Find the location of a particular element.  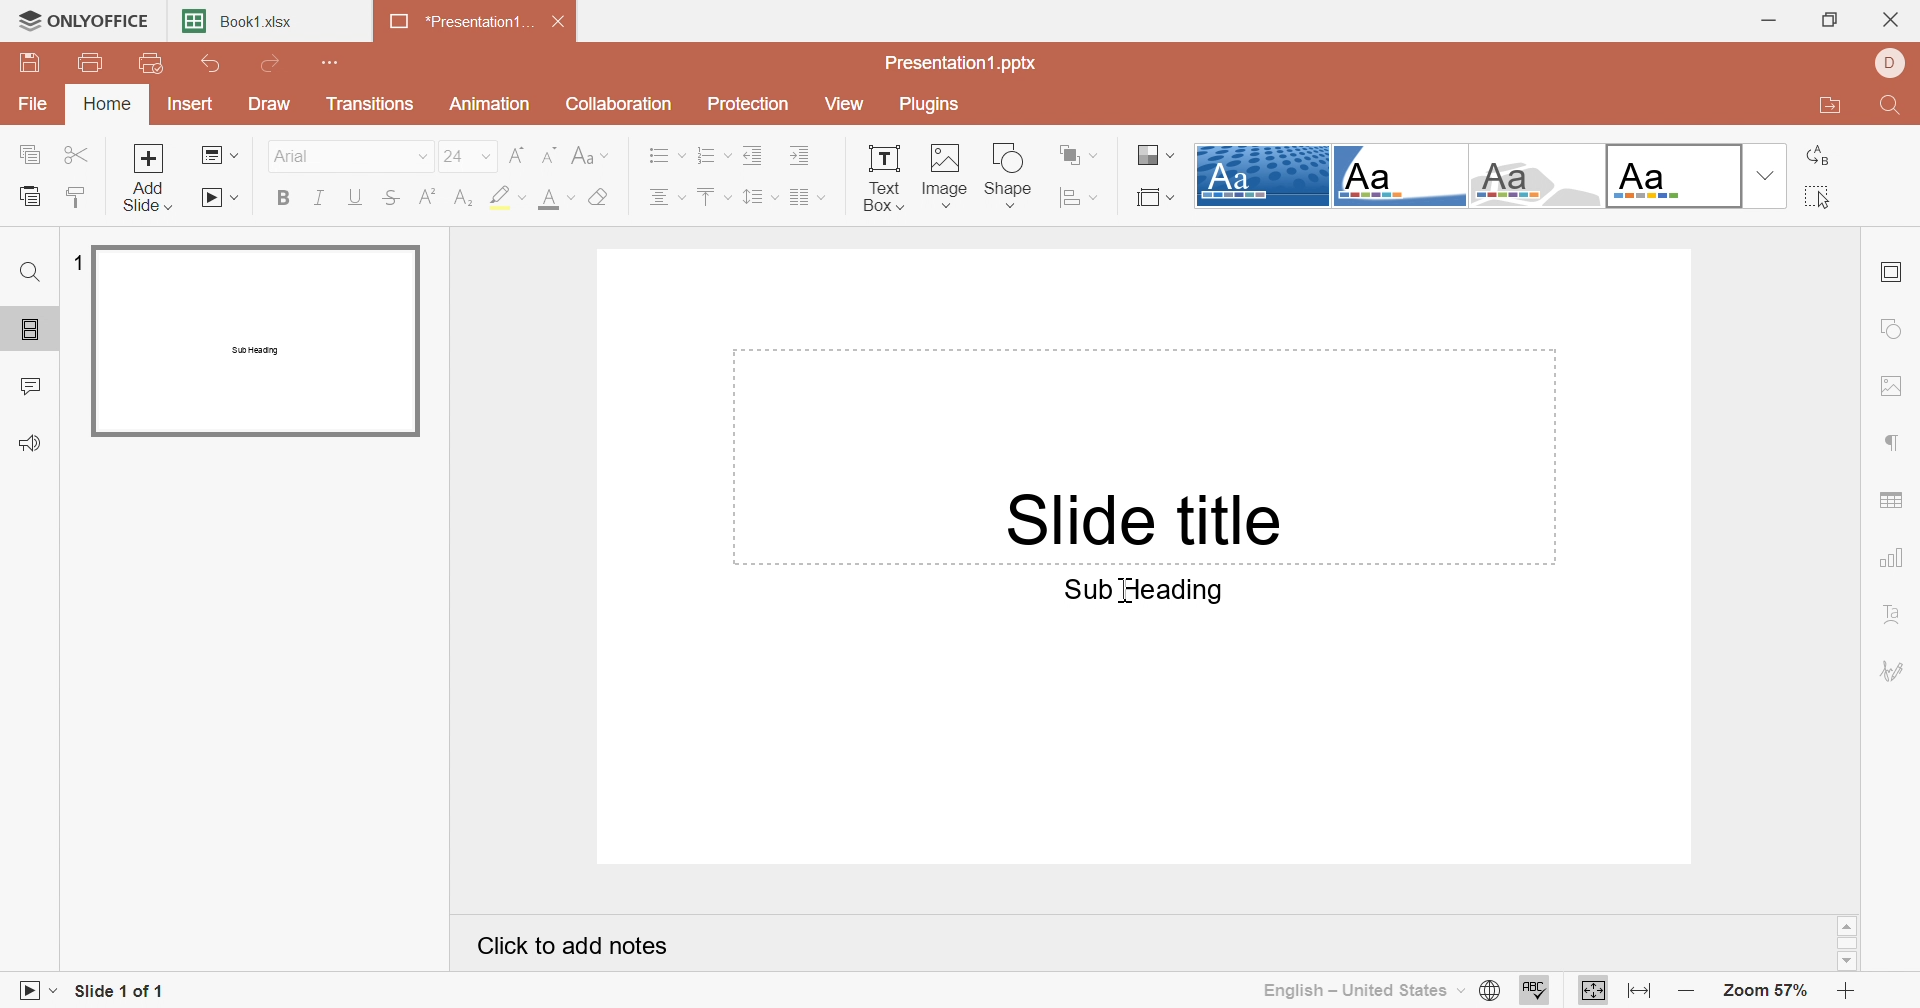

Increase Indent is located at coordinates (799, 154).